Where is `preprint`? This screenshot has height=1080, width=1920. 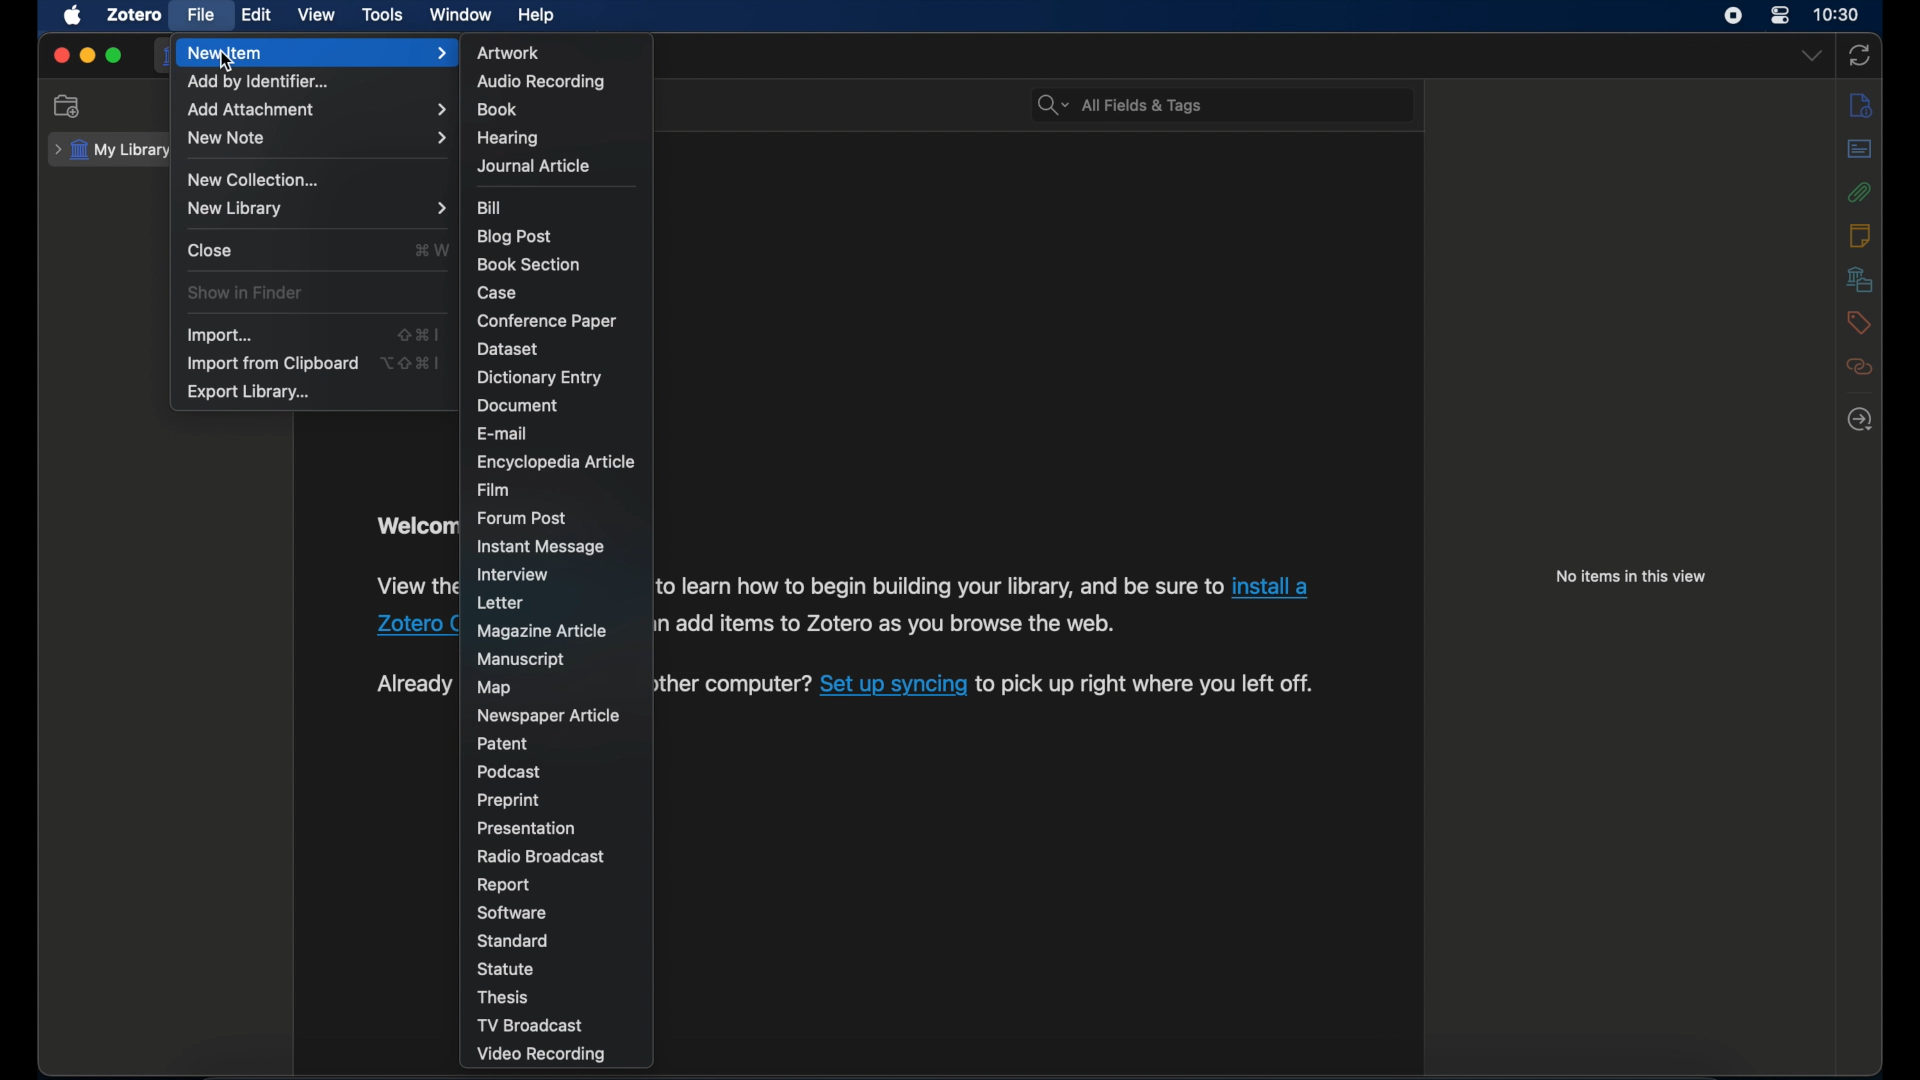
preprint is located at coordinates (508, 802).